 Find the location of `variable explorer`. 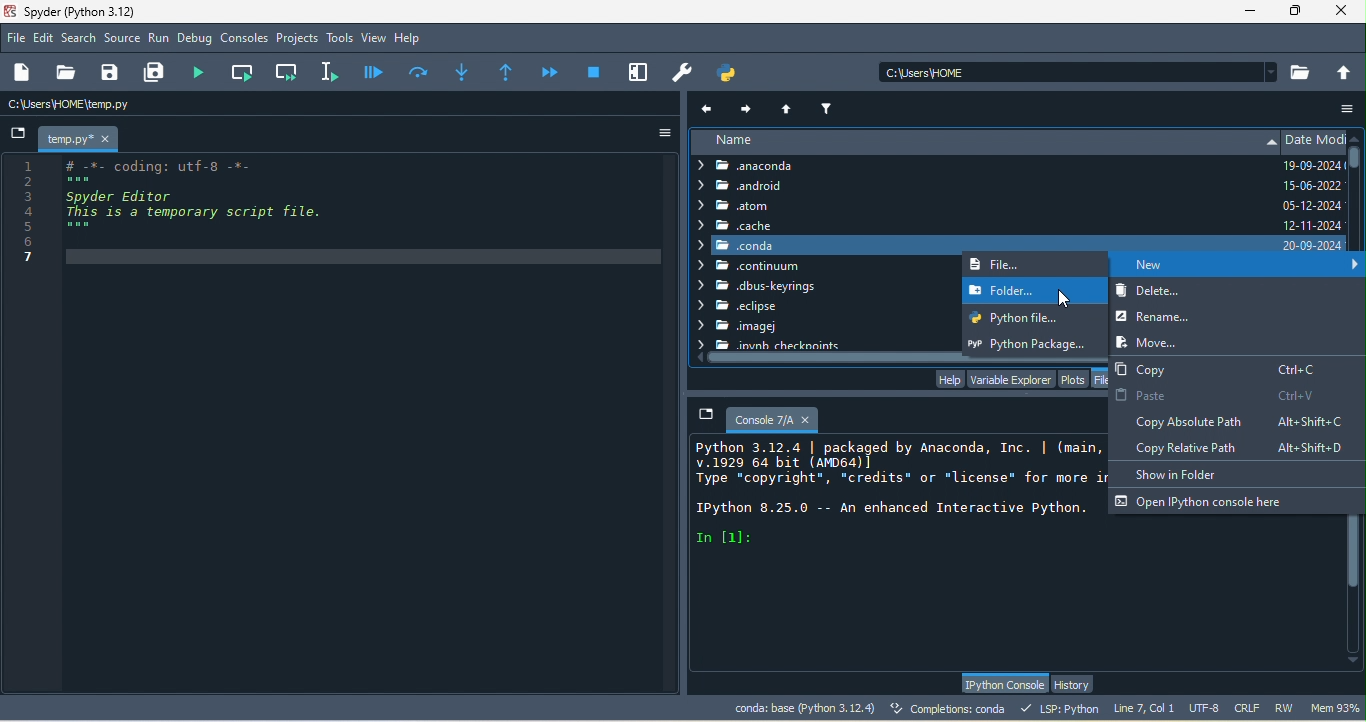

variable explorer is located at coordinates (1010, 378).